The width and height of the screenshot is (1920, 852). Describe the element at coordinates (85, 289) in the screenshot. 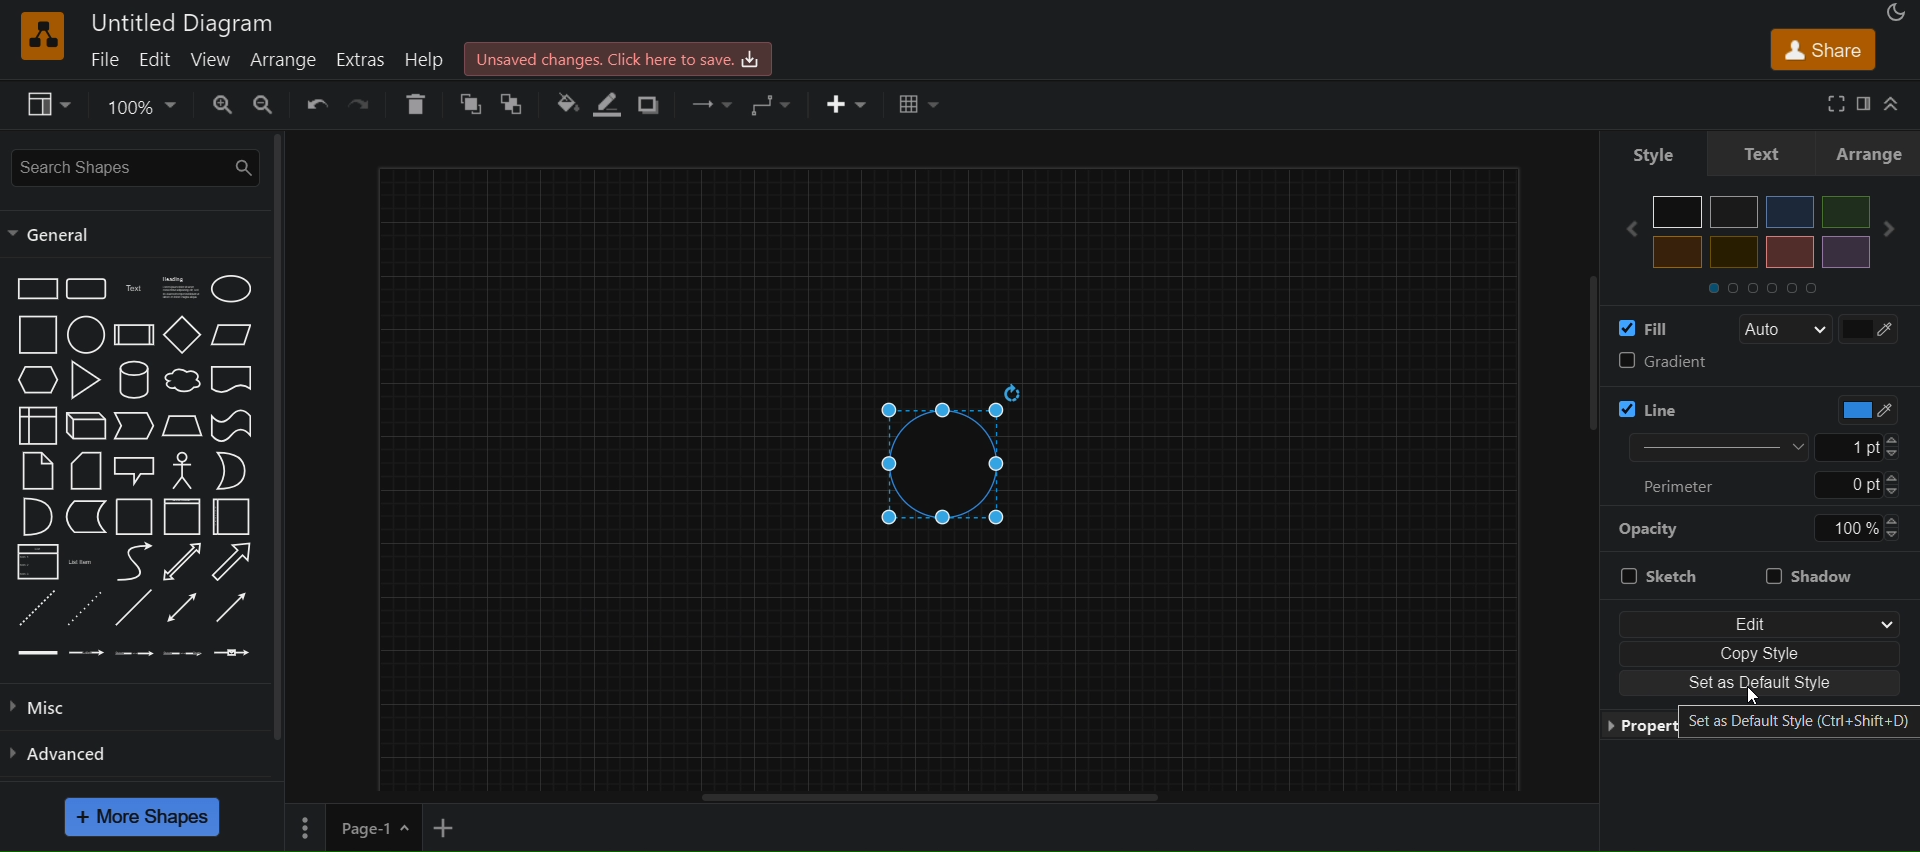

I see `rounded rectangle` at that location.